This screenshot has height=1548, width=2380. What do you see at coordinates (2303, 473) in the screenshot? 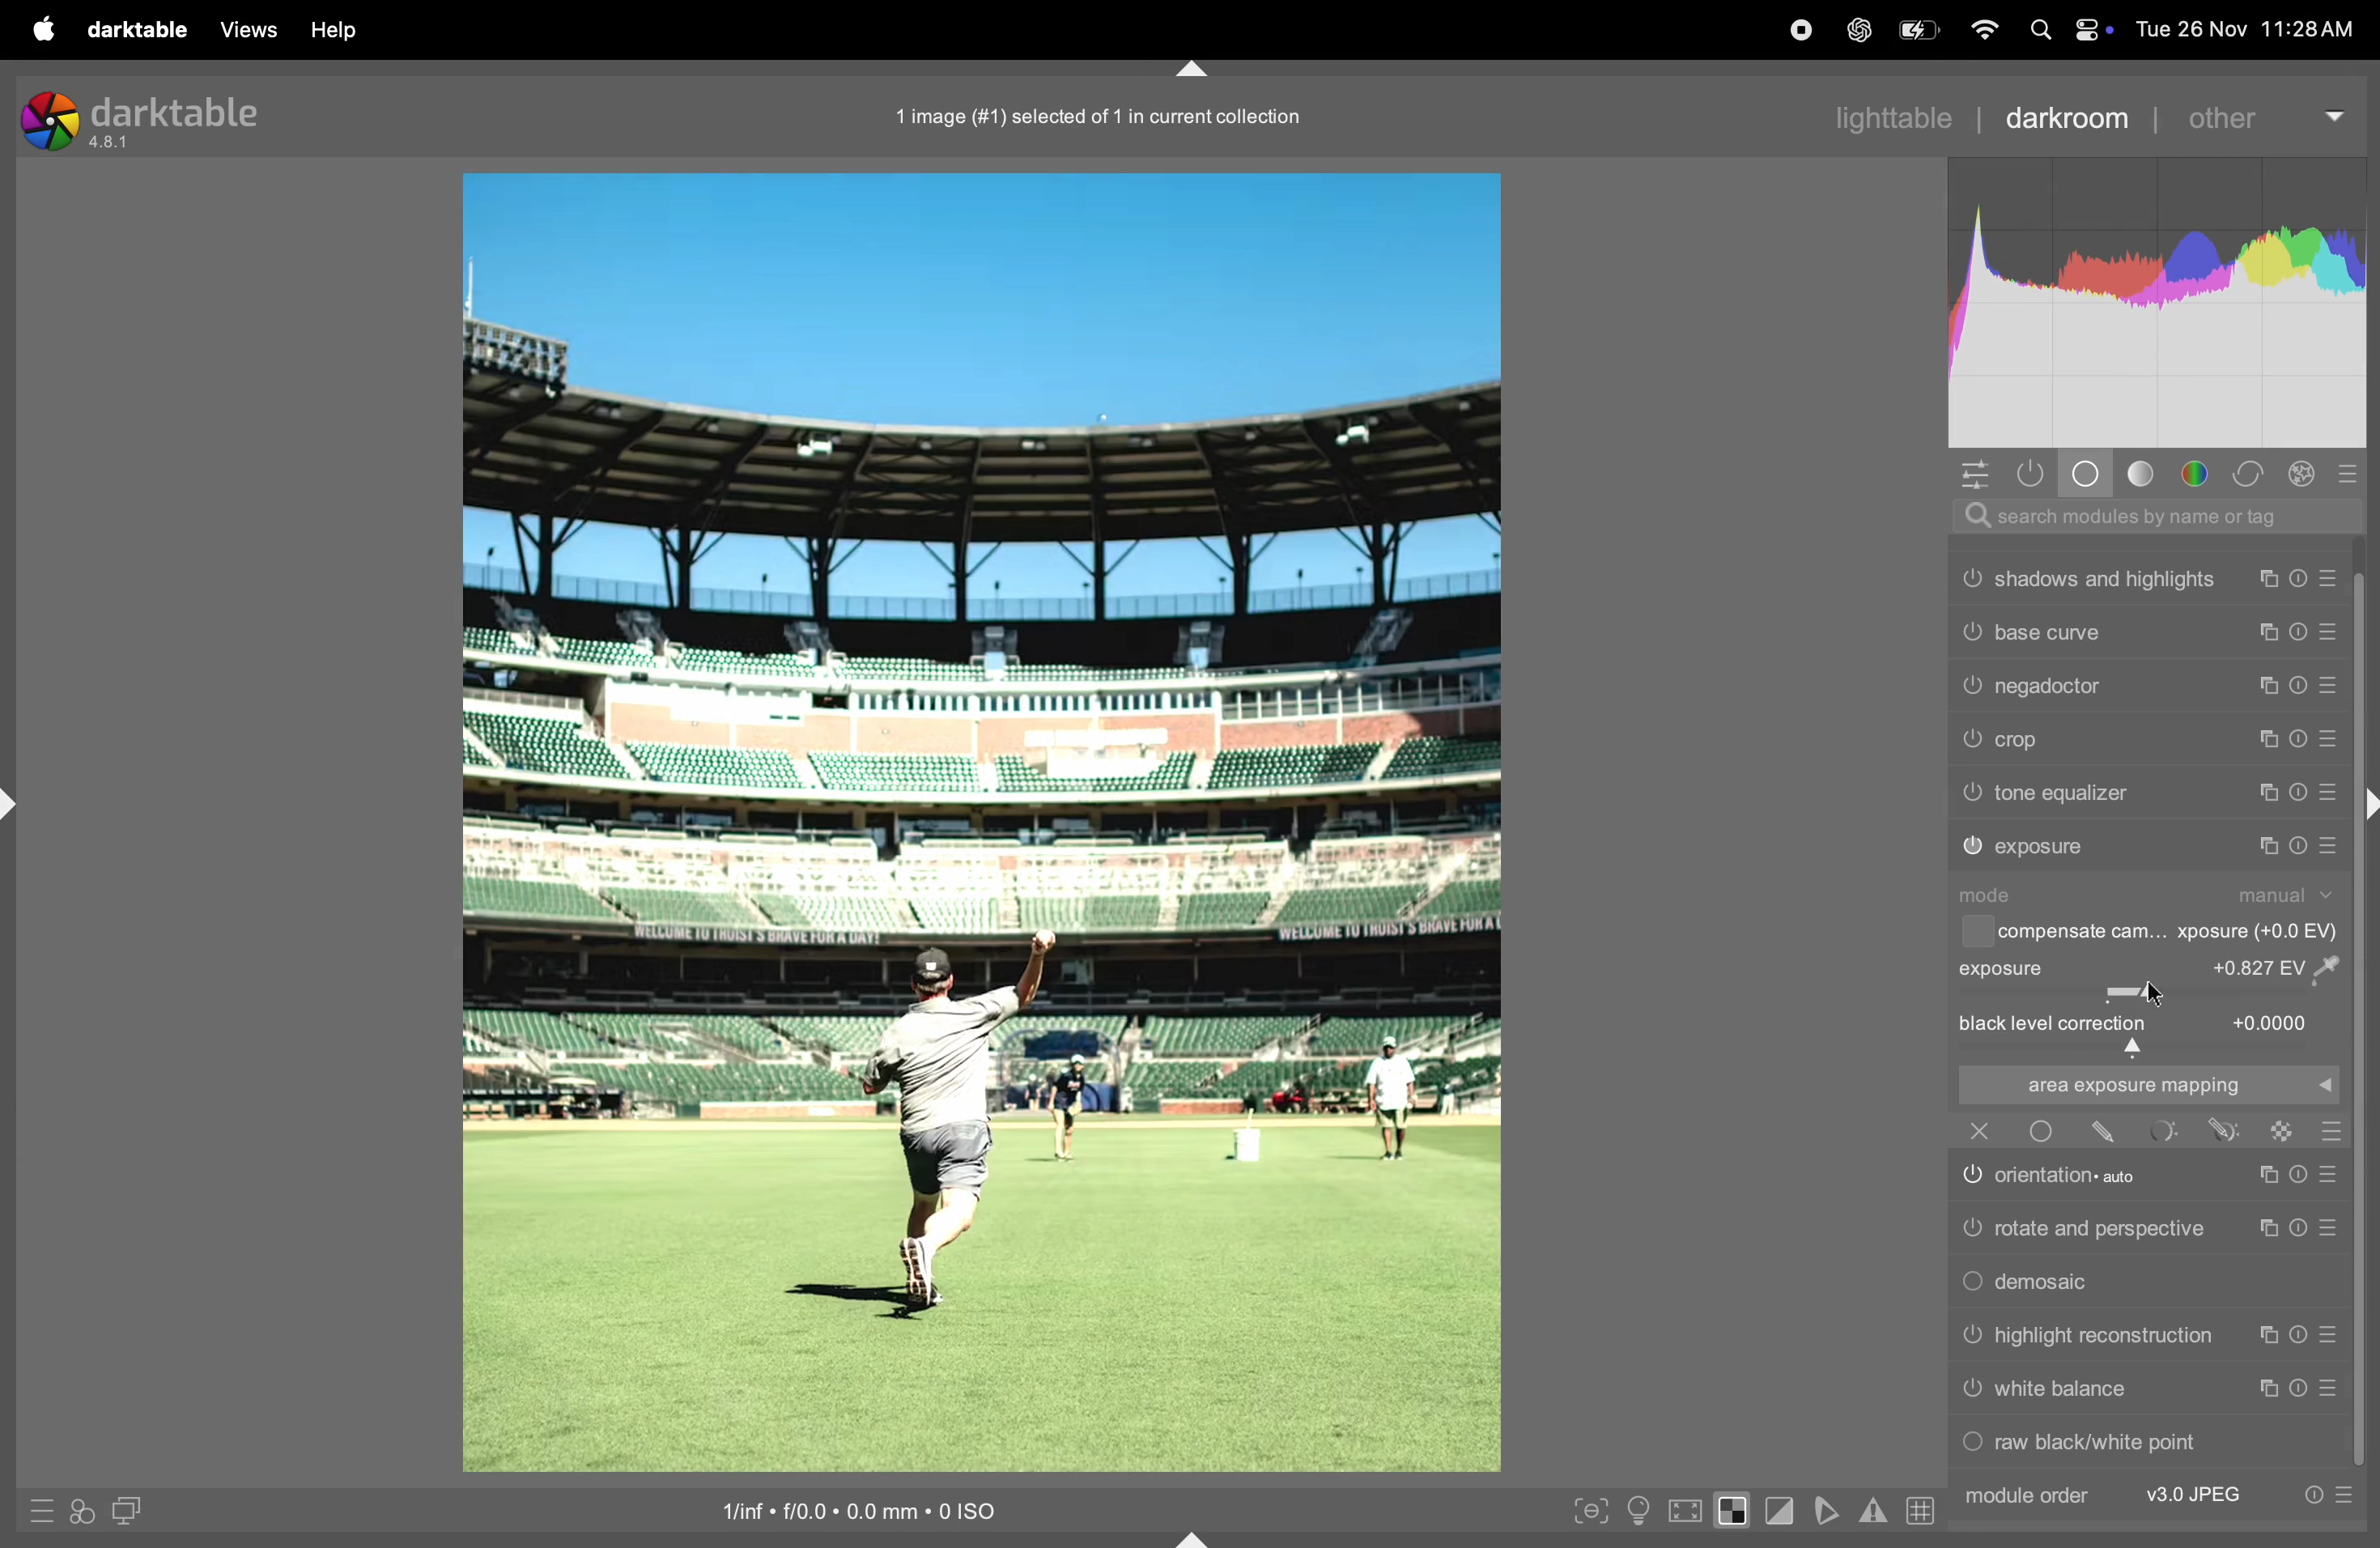
I see `effect` at bounding box center [2303, 473].